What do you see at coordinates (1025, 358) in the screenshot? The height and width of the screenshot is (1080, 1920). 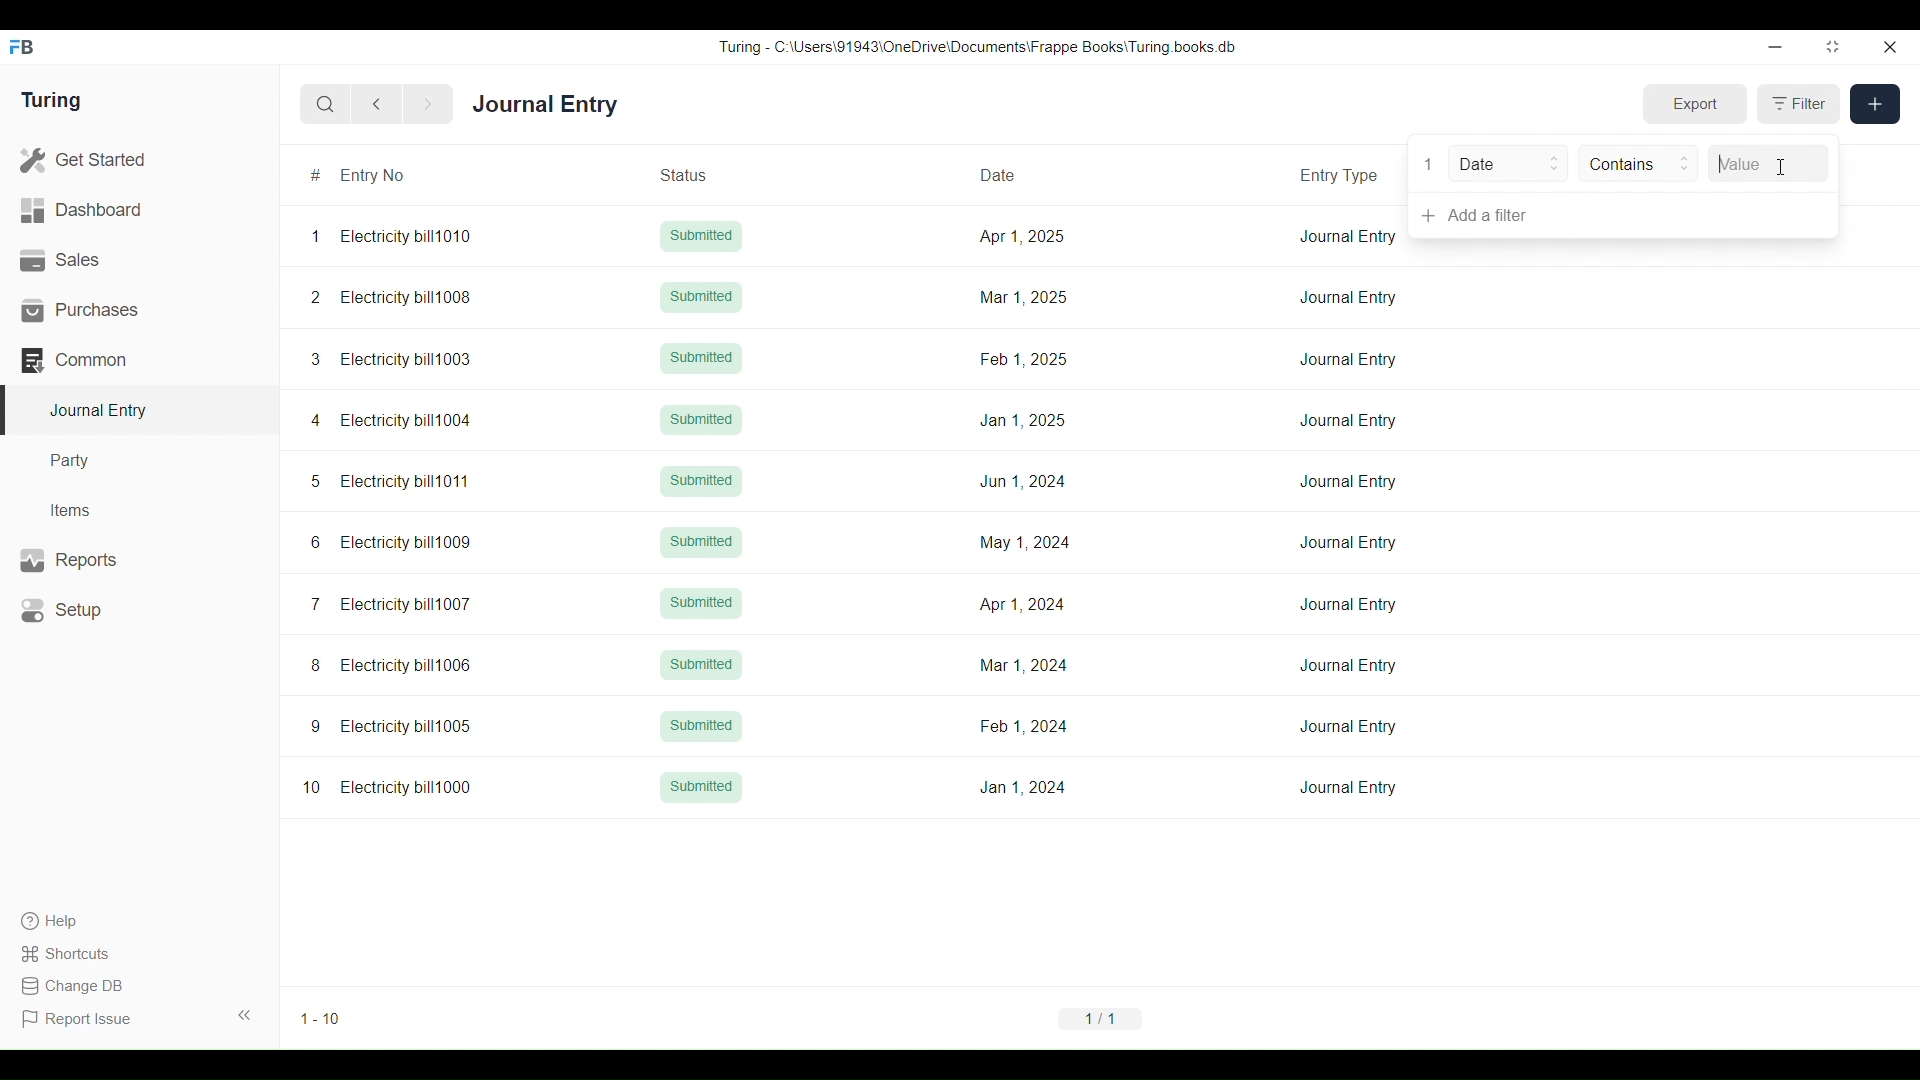 I see `Feb 1, 2025` at bounding box center [1025, 358].